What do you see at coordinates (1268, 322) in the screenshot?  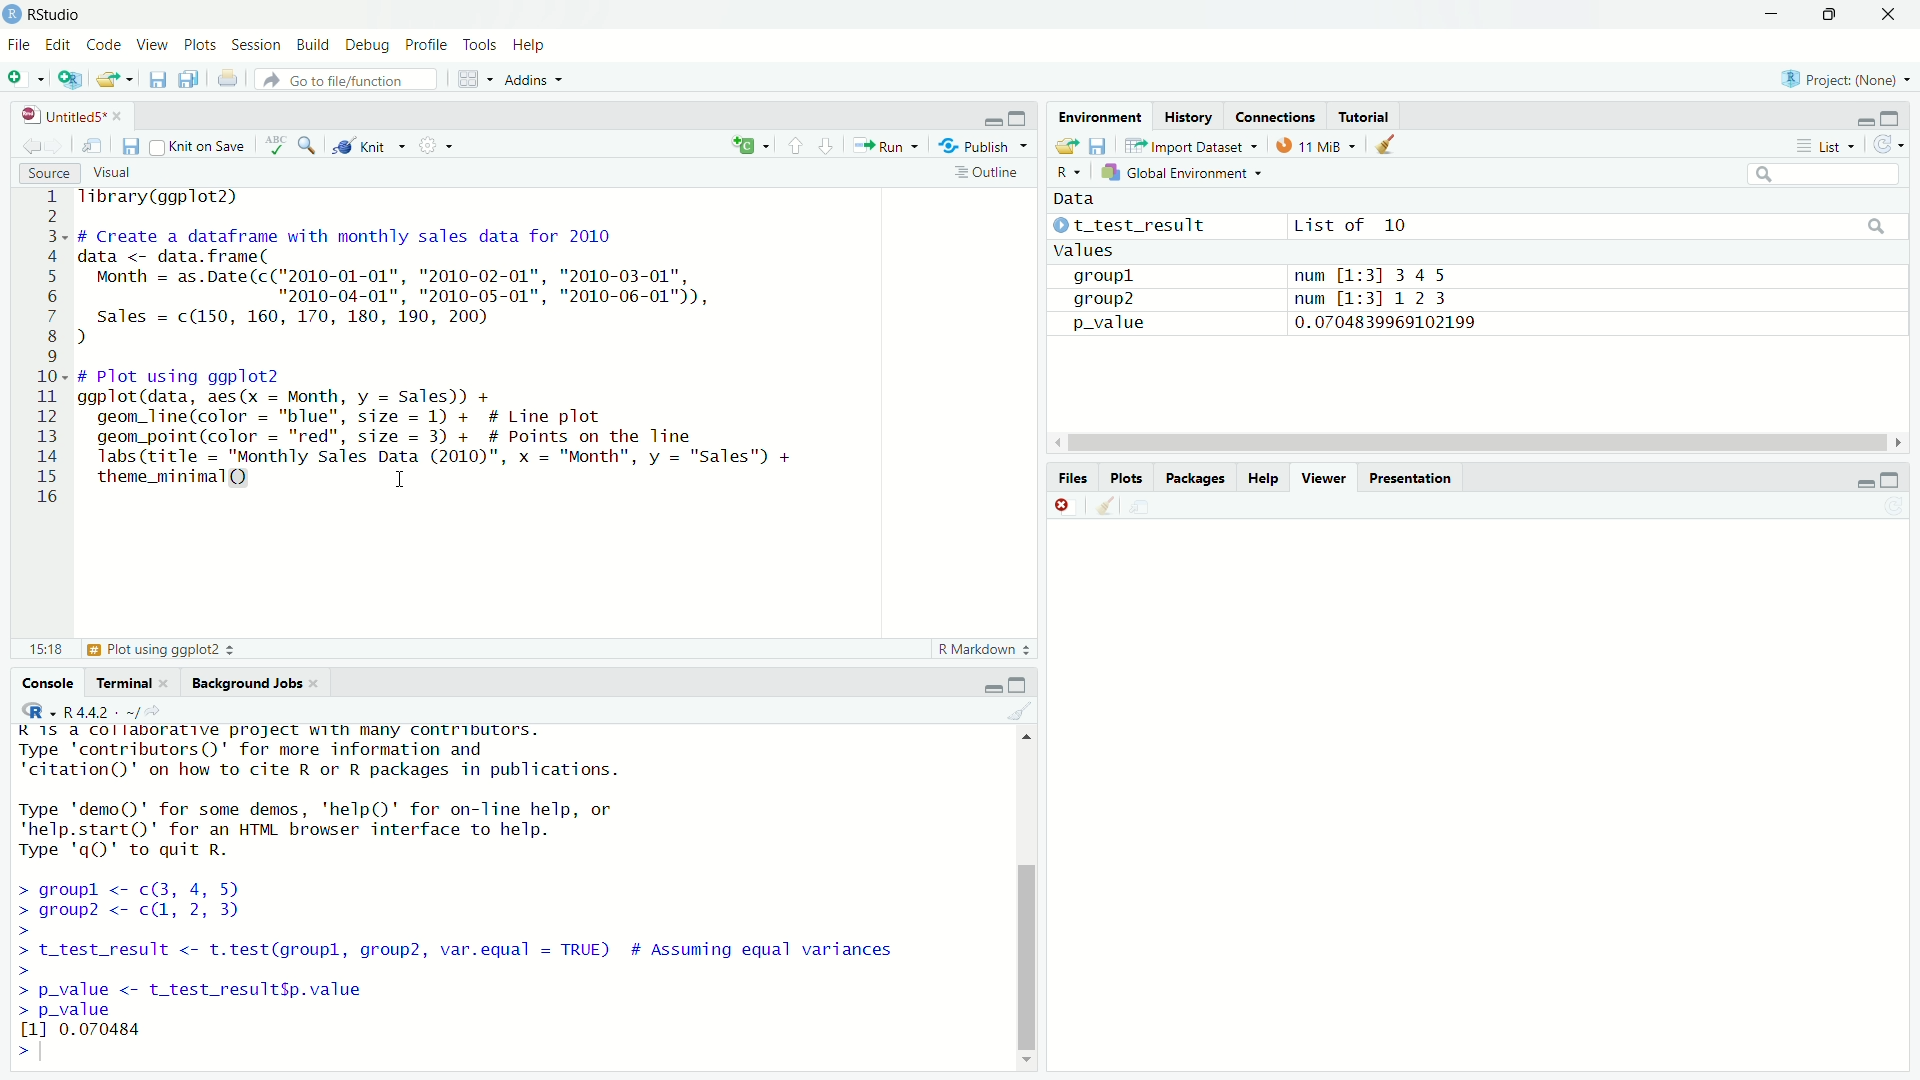 I see `p_value 0.0704839969102199` at bounding box center [1268, 322].